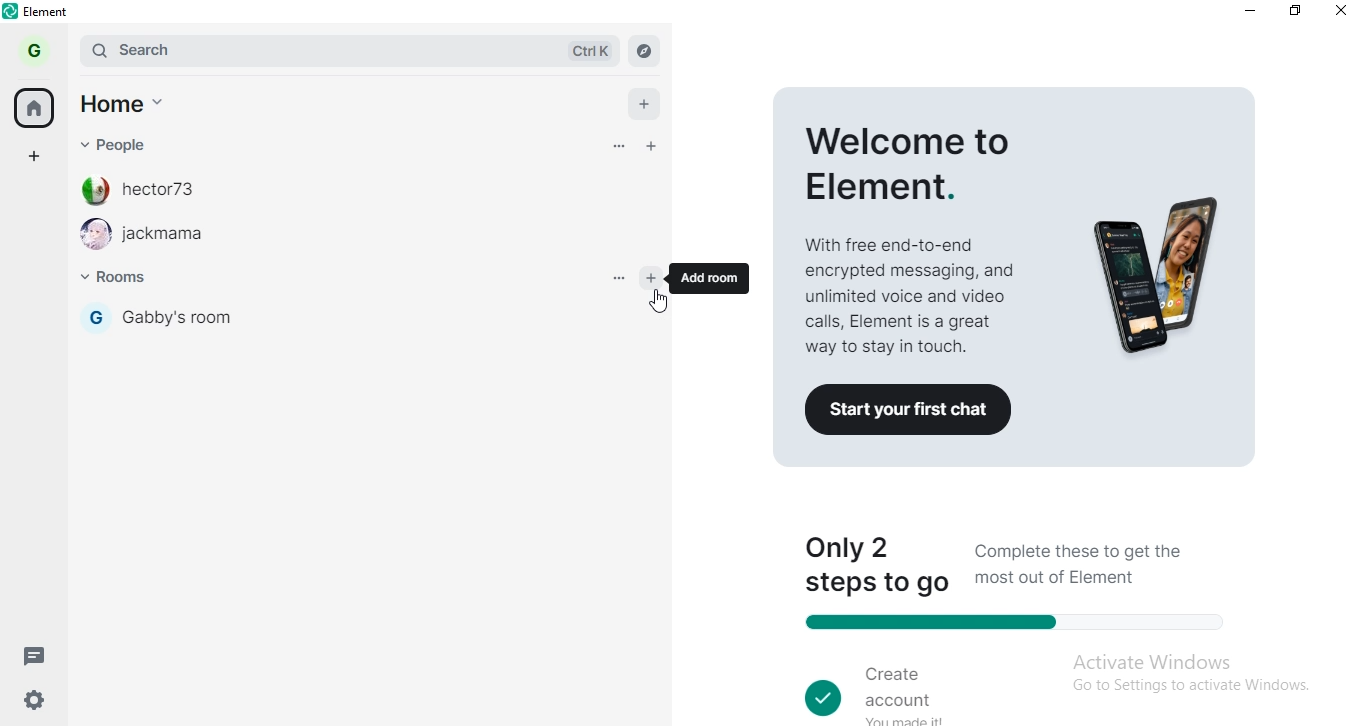 This screenshot has height=726, width=1366. Describe the element at coordinates (40, 49) in the screenshot. I see `profile` at that location.